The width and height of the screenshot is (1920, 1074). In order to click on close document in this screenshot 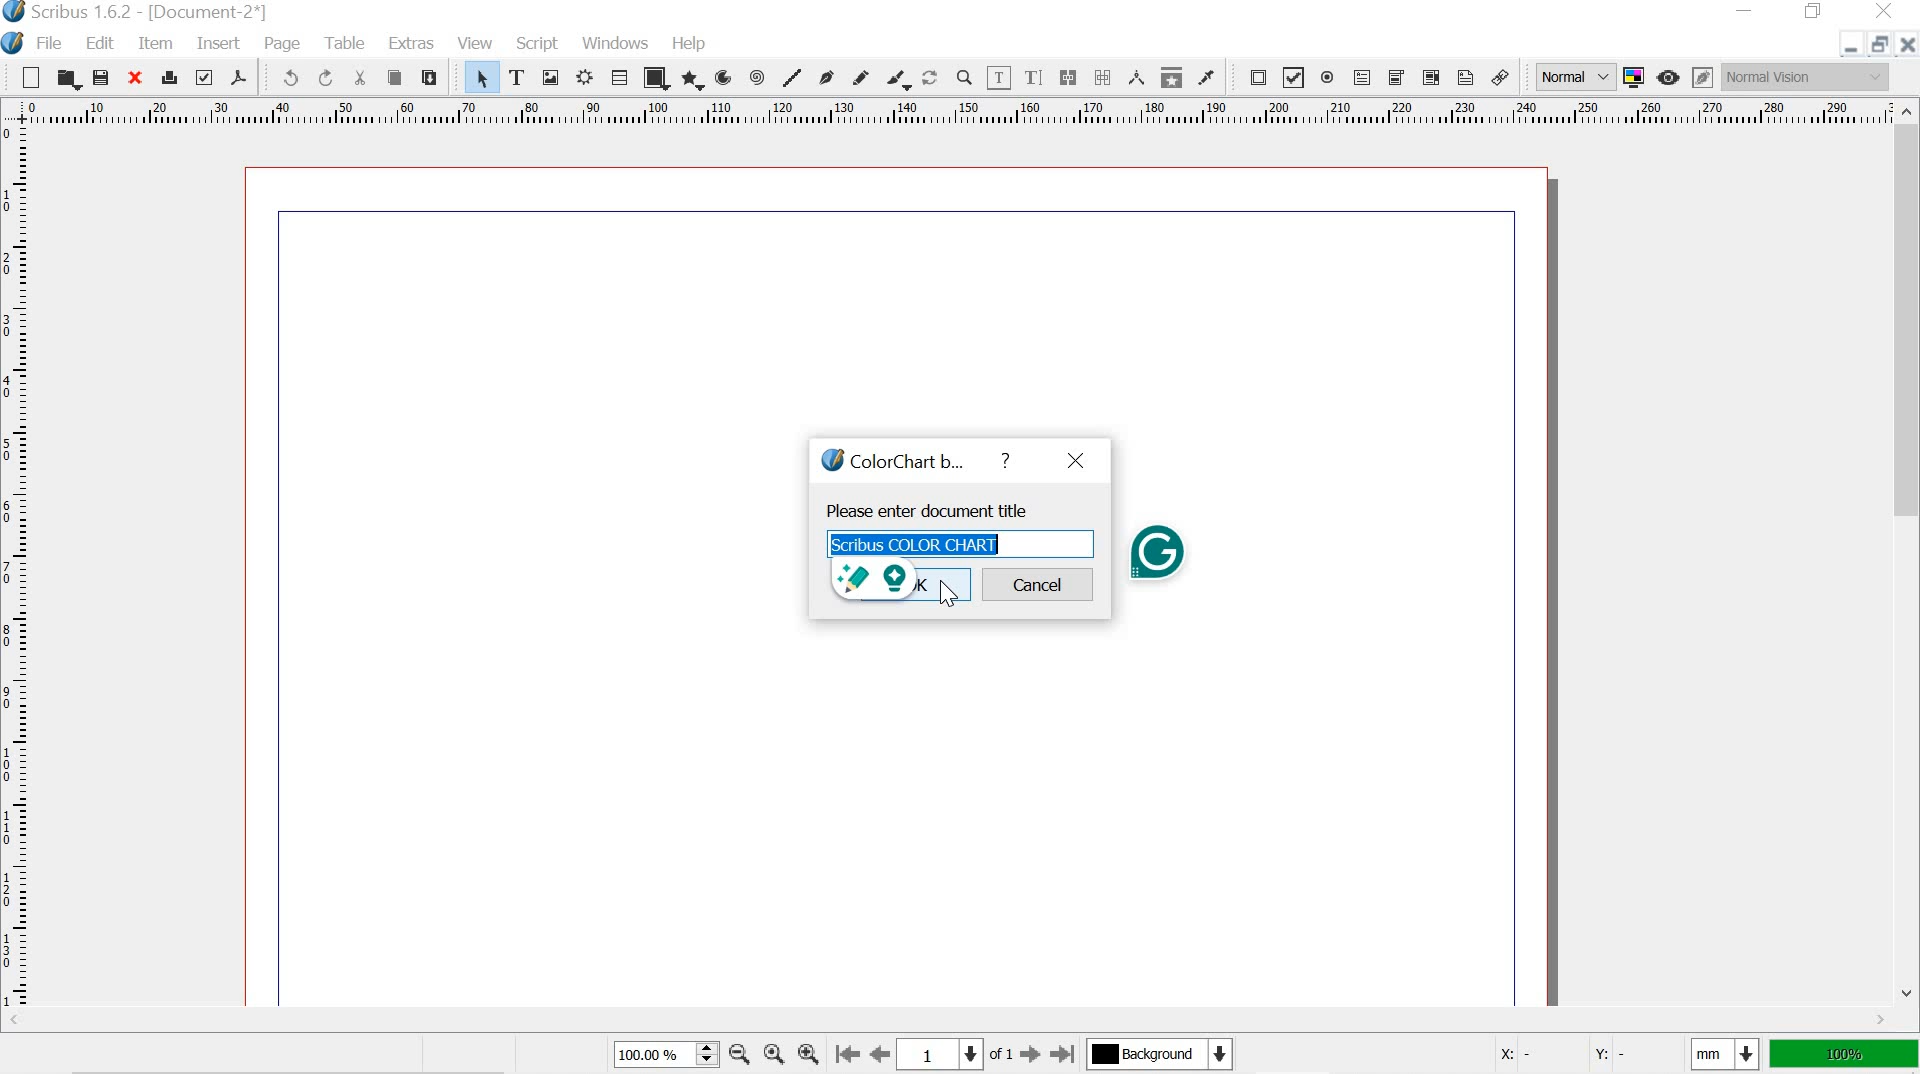, I will do `click(1908, 44)`.